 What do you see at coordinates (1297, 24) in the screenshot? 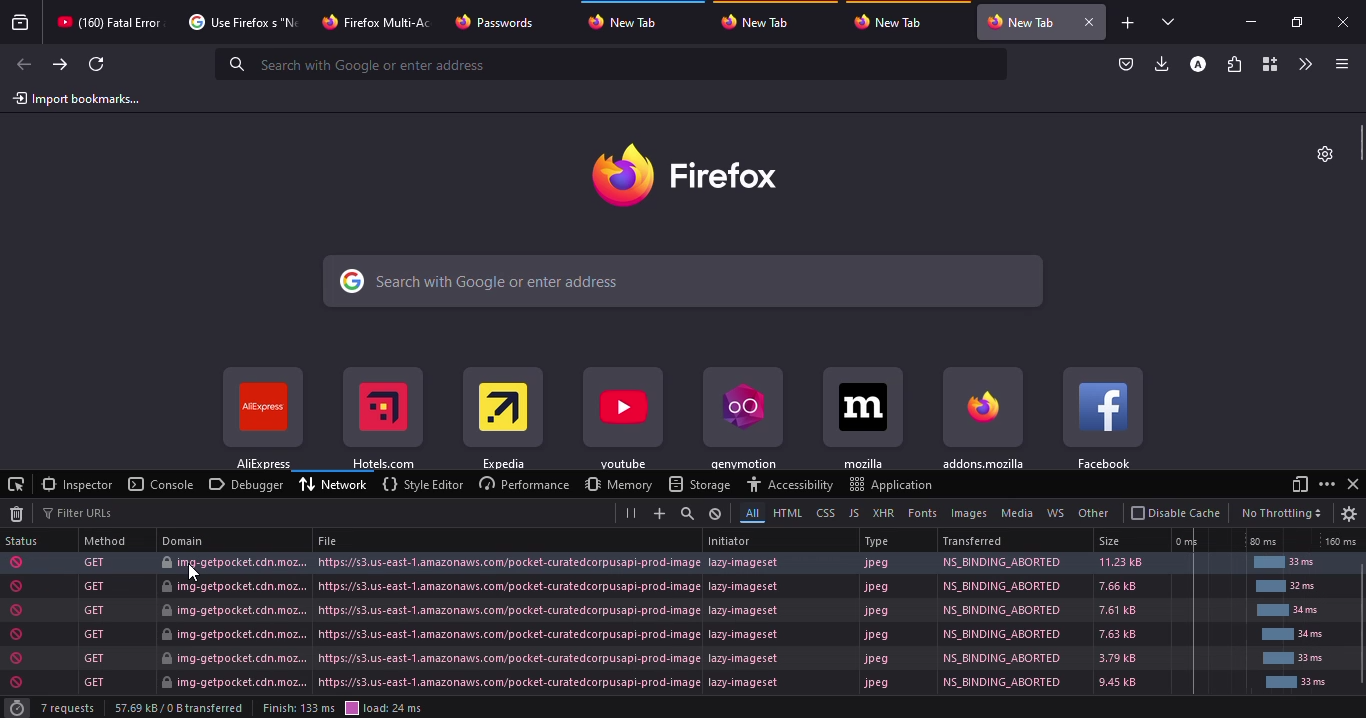
I see `maximize` at bounding box center [1297, 24].